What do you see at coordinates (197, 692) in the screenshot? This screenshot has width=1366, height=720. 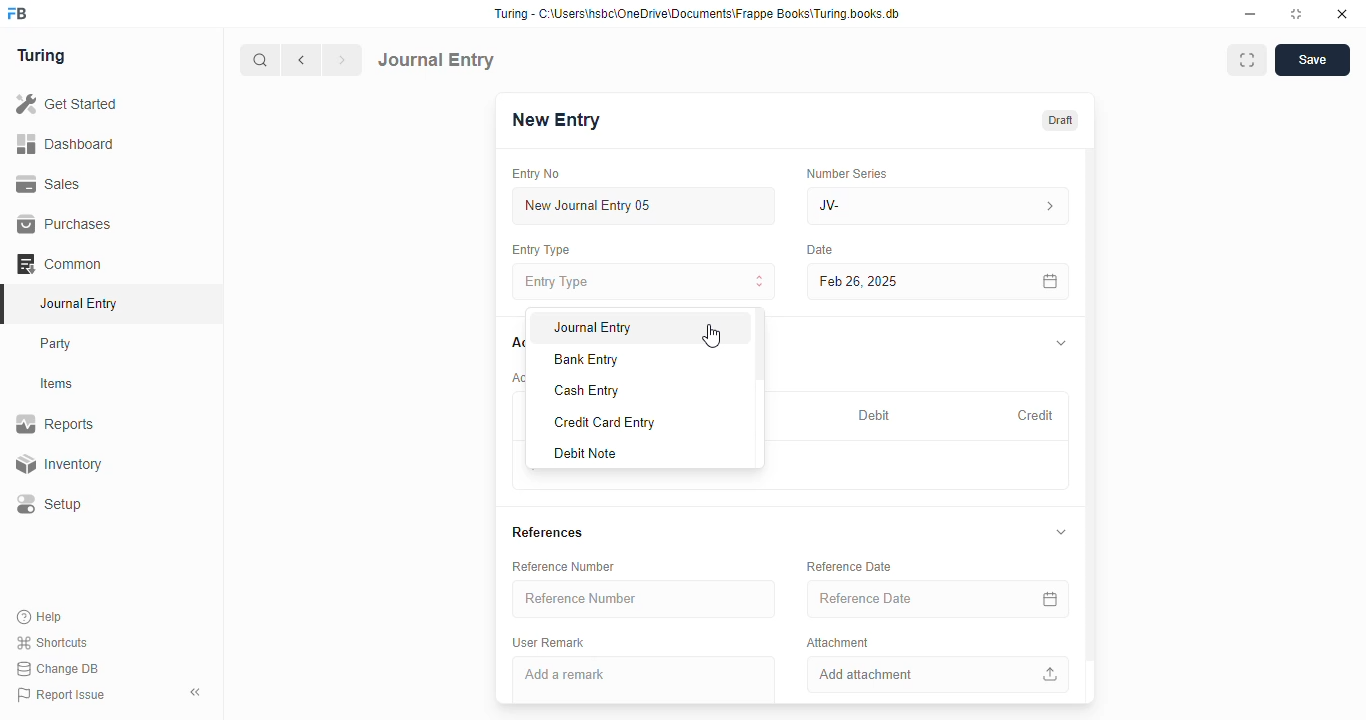 I see `toggle sidebar` at bounding box center [197, 692].